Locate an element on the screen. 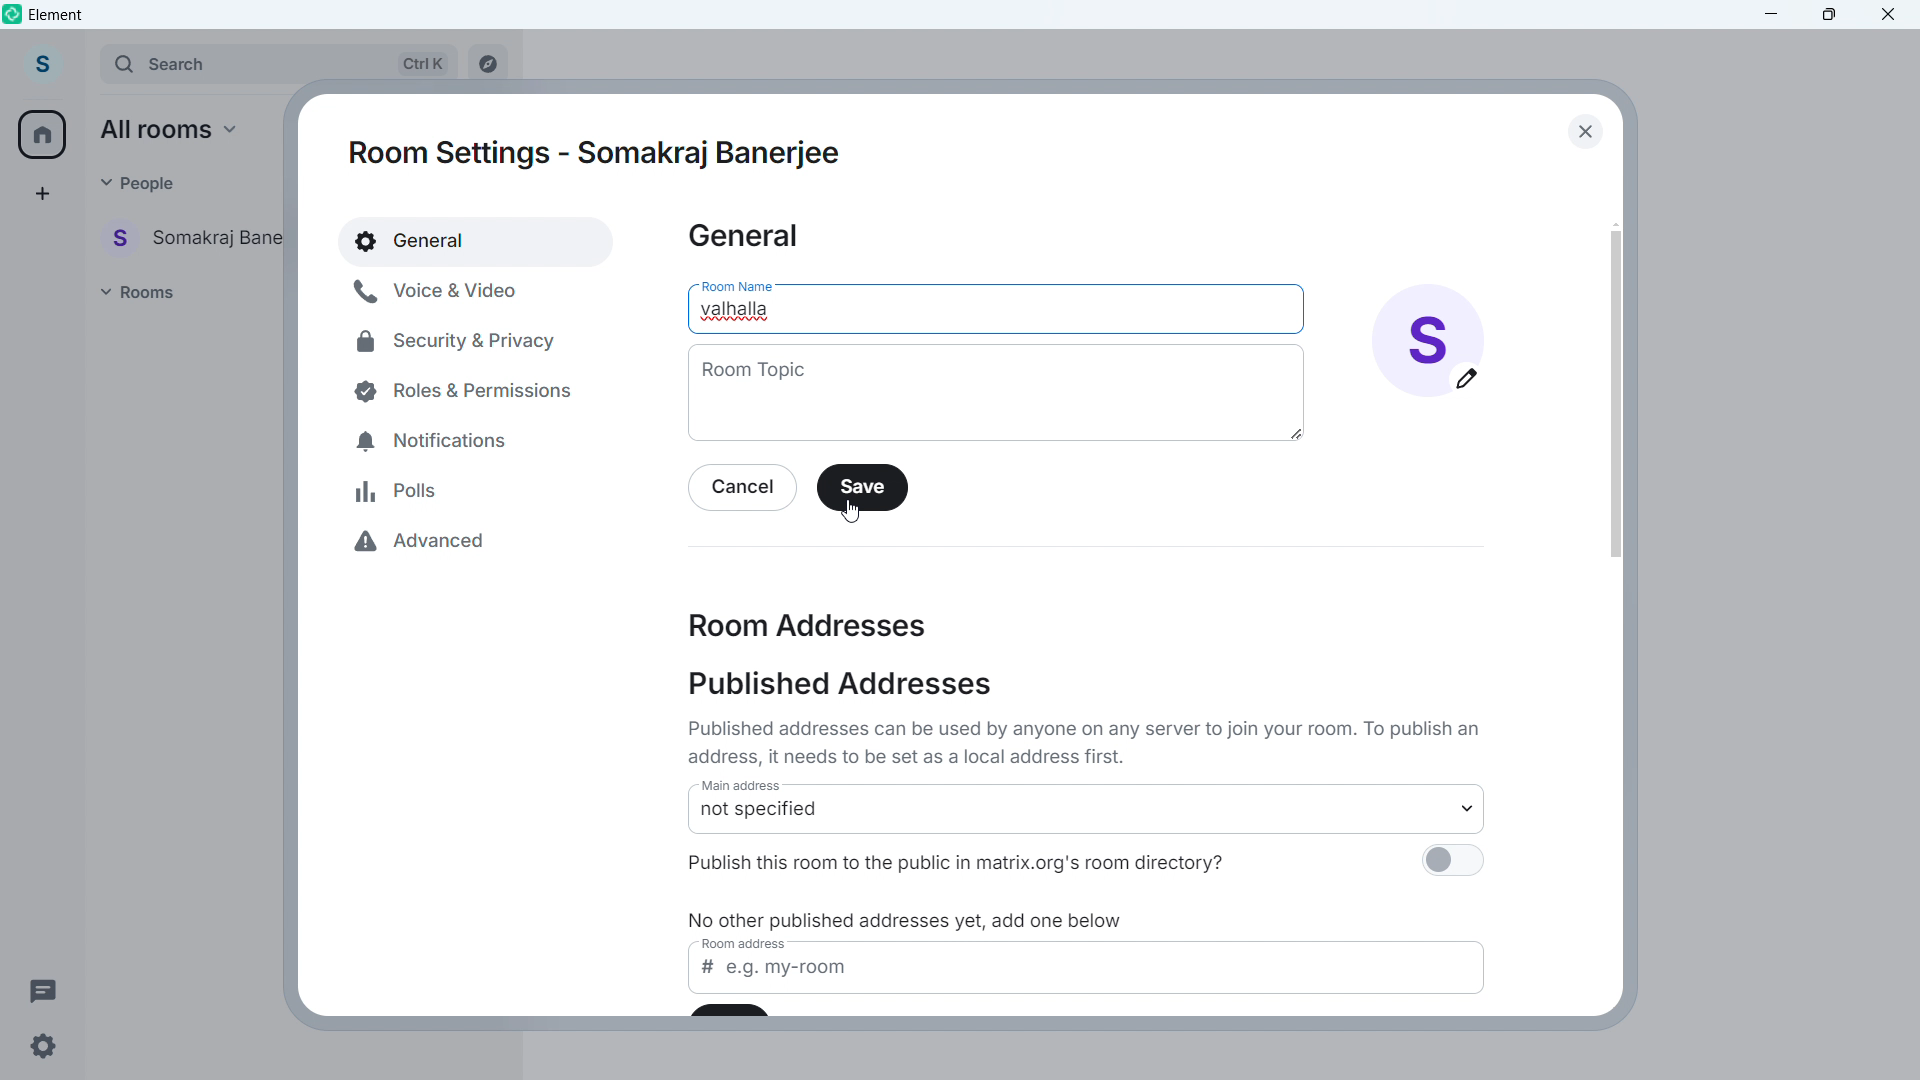  Polls  is located at coordinates (401, 491).